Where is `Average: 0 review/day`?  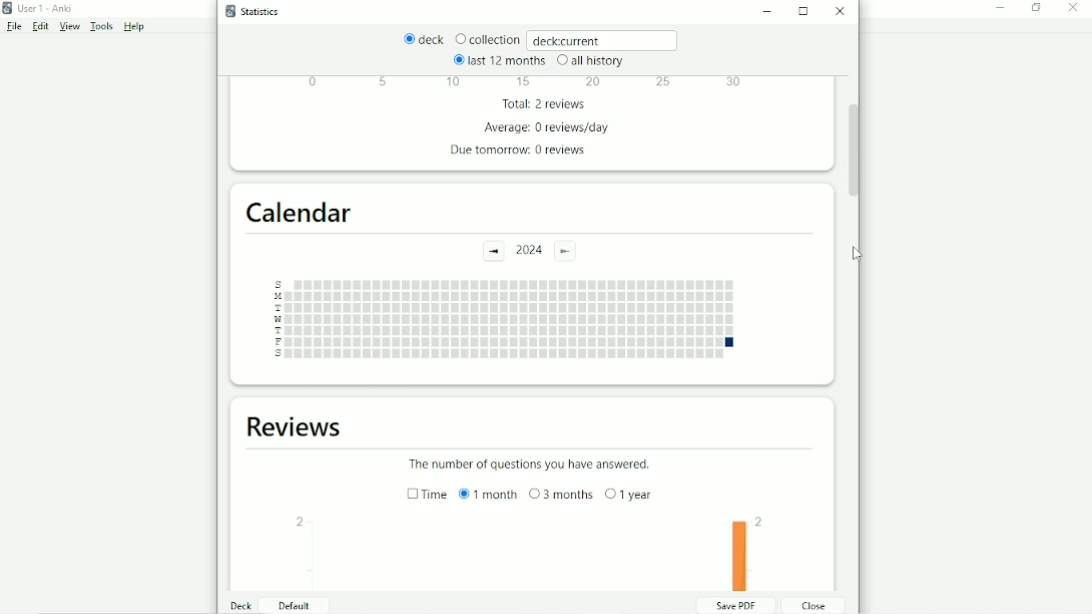 Average: 0 review/day is located at coordinates (547, 128).